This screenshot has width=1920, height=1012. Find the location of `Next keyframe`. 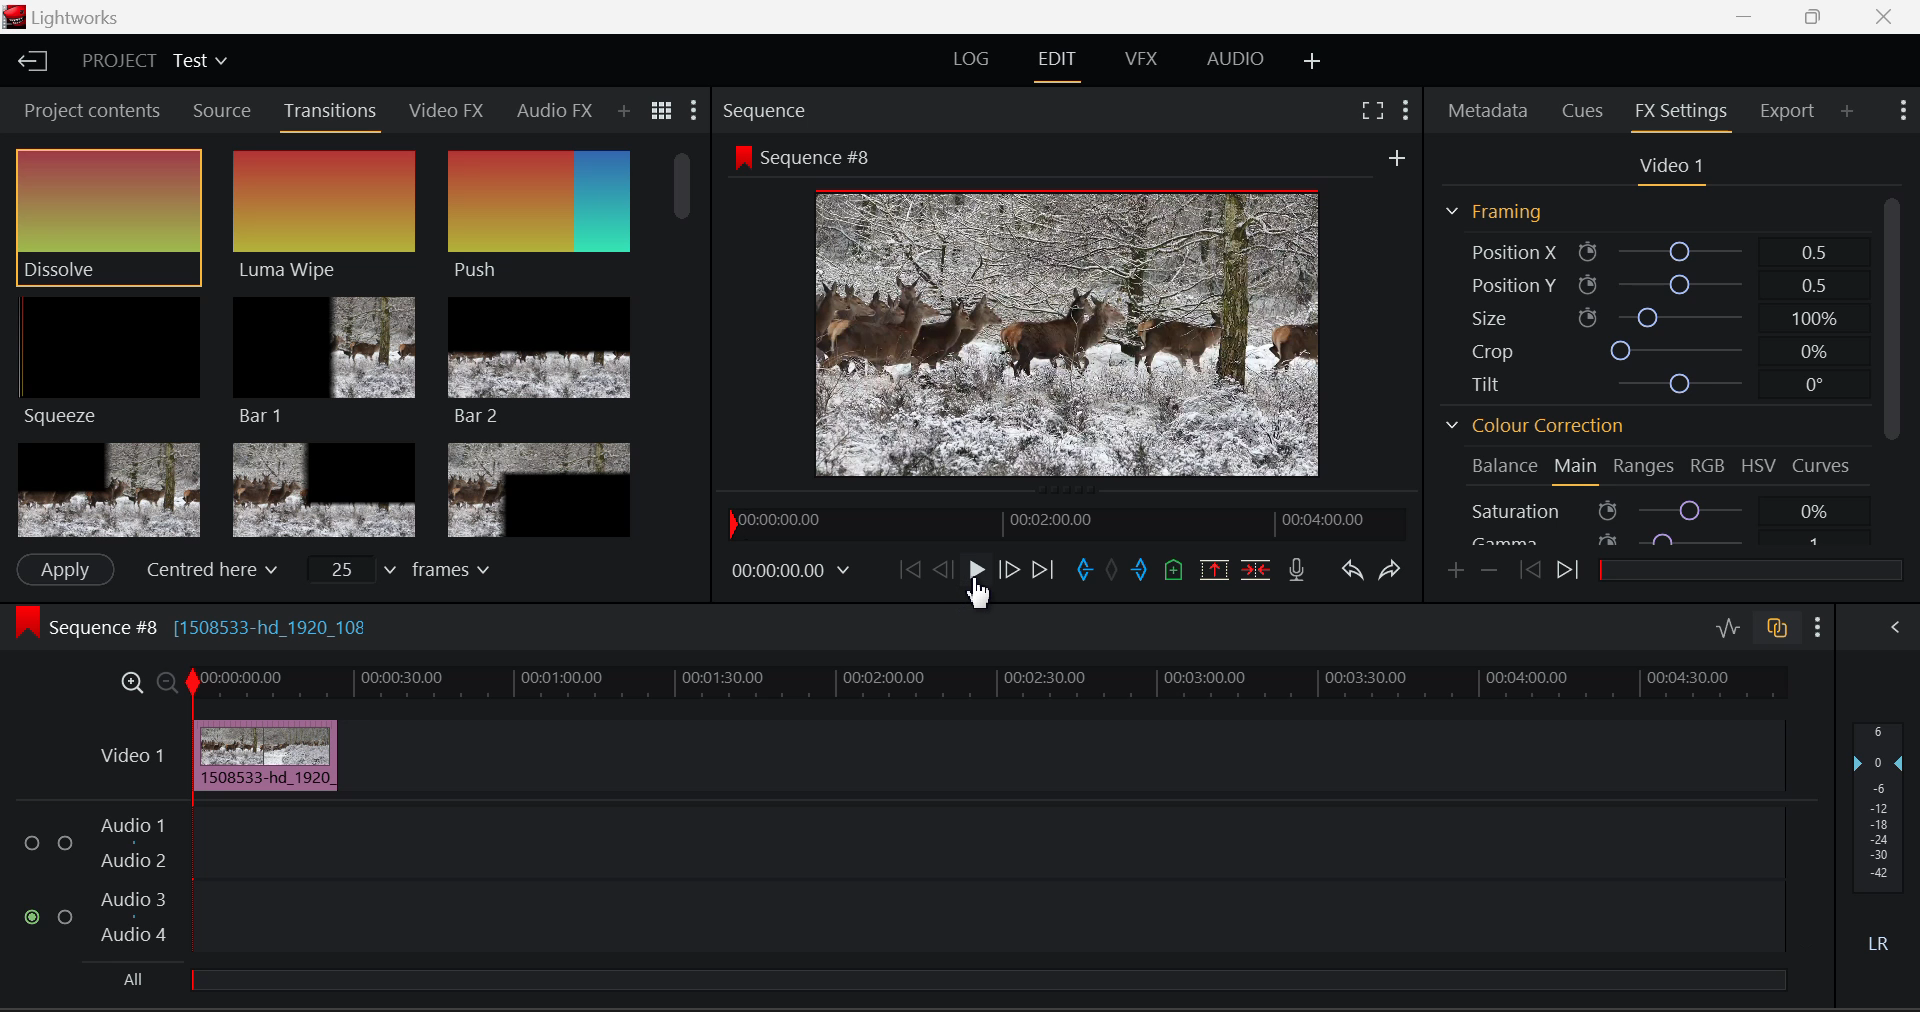

Next keyframe is located at coordinates (1565, 570).